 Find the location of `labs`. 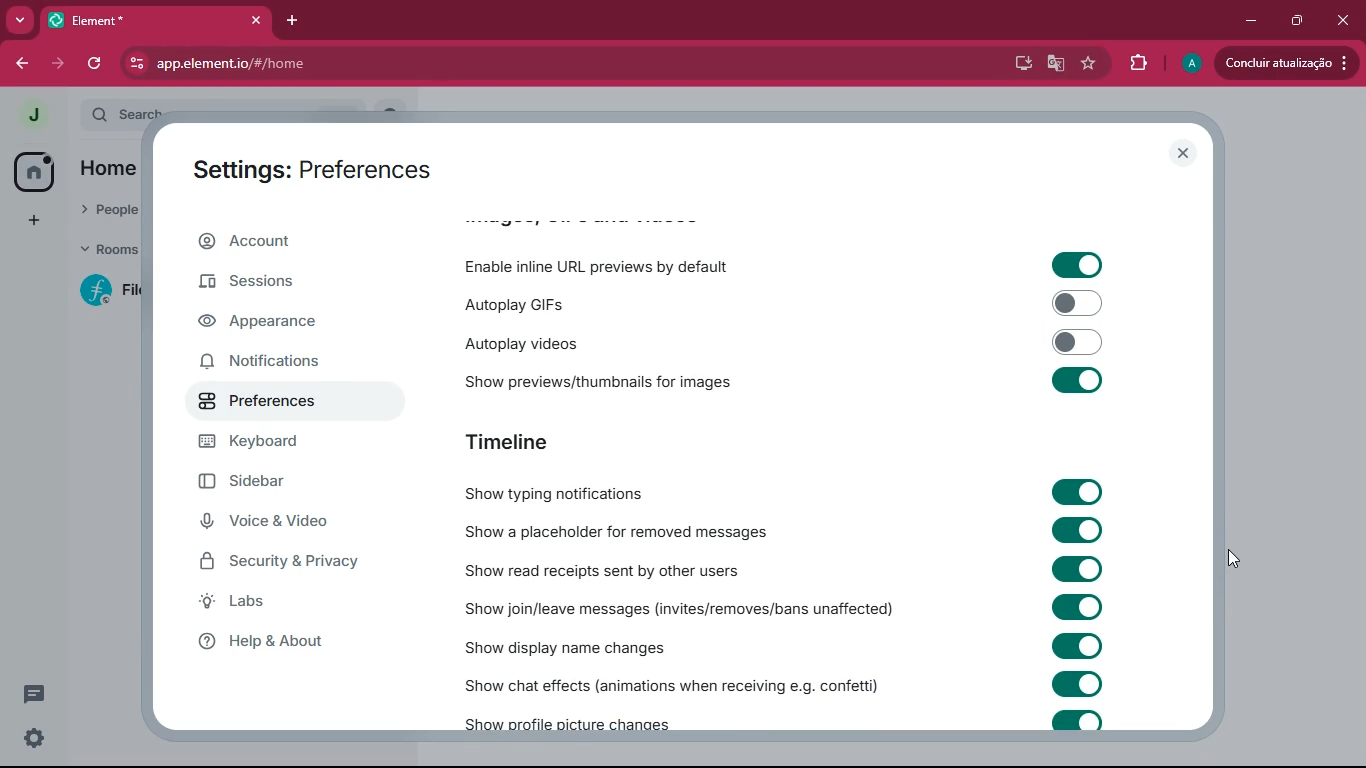

labs is located at coordinates (272, 606).